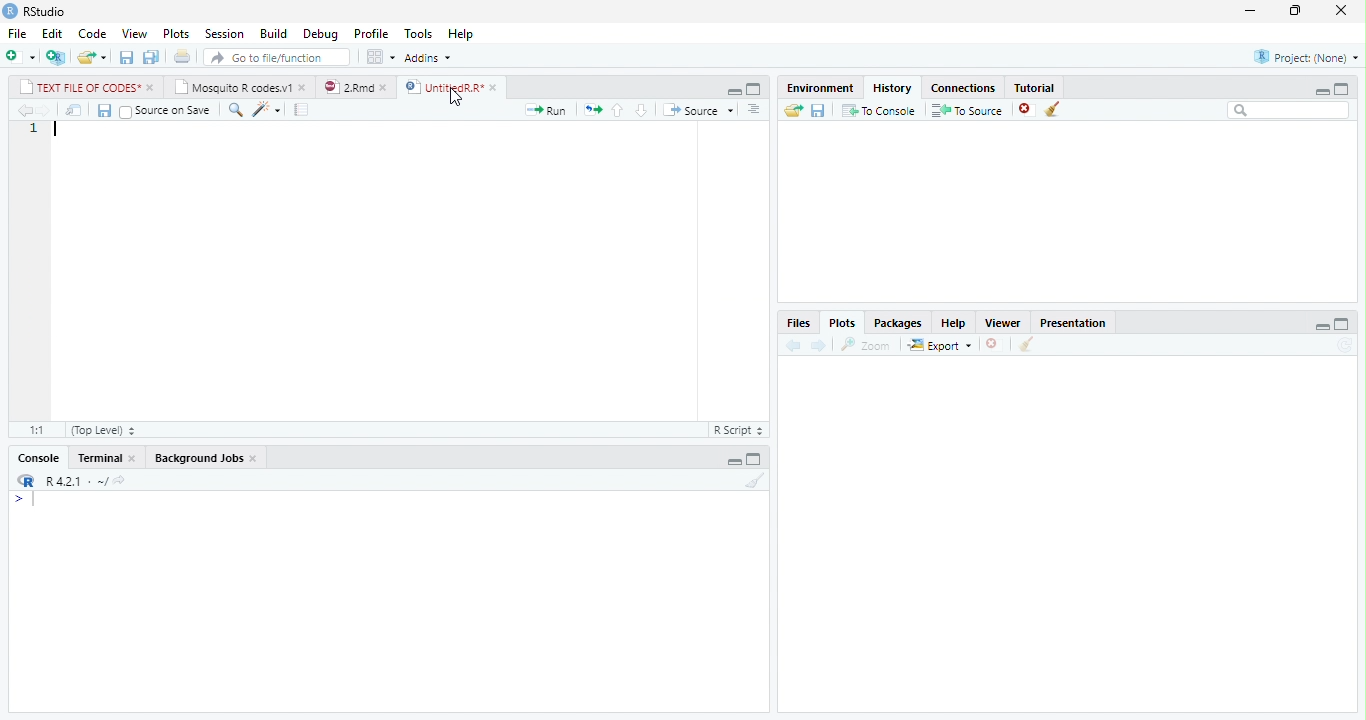  I want to click on cursor, so click(455, 98).